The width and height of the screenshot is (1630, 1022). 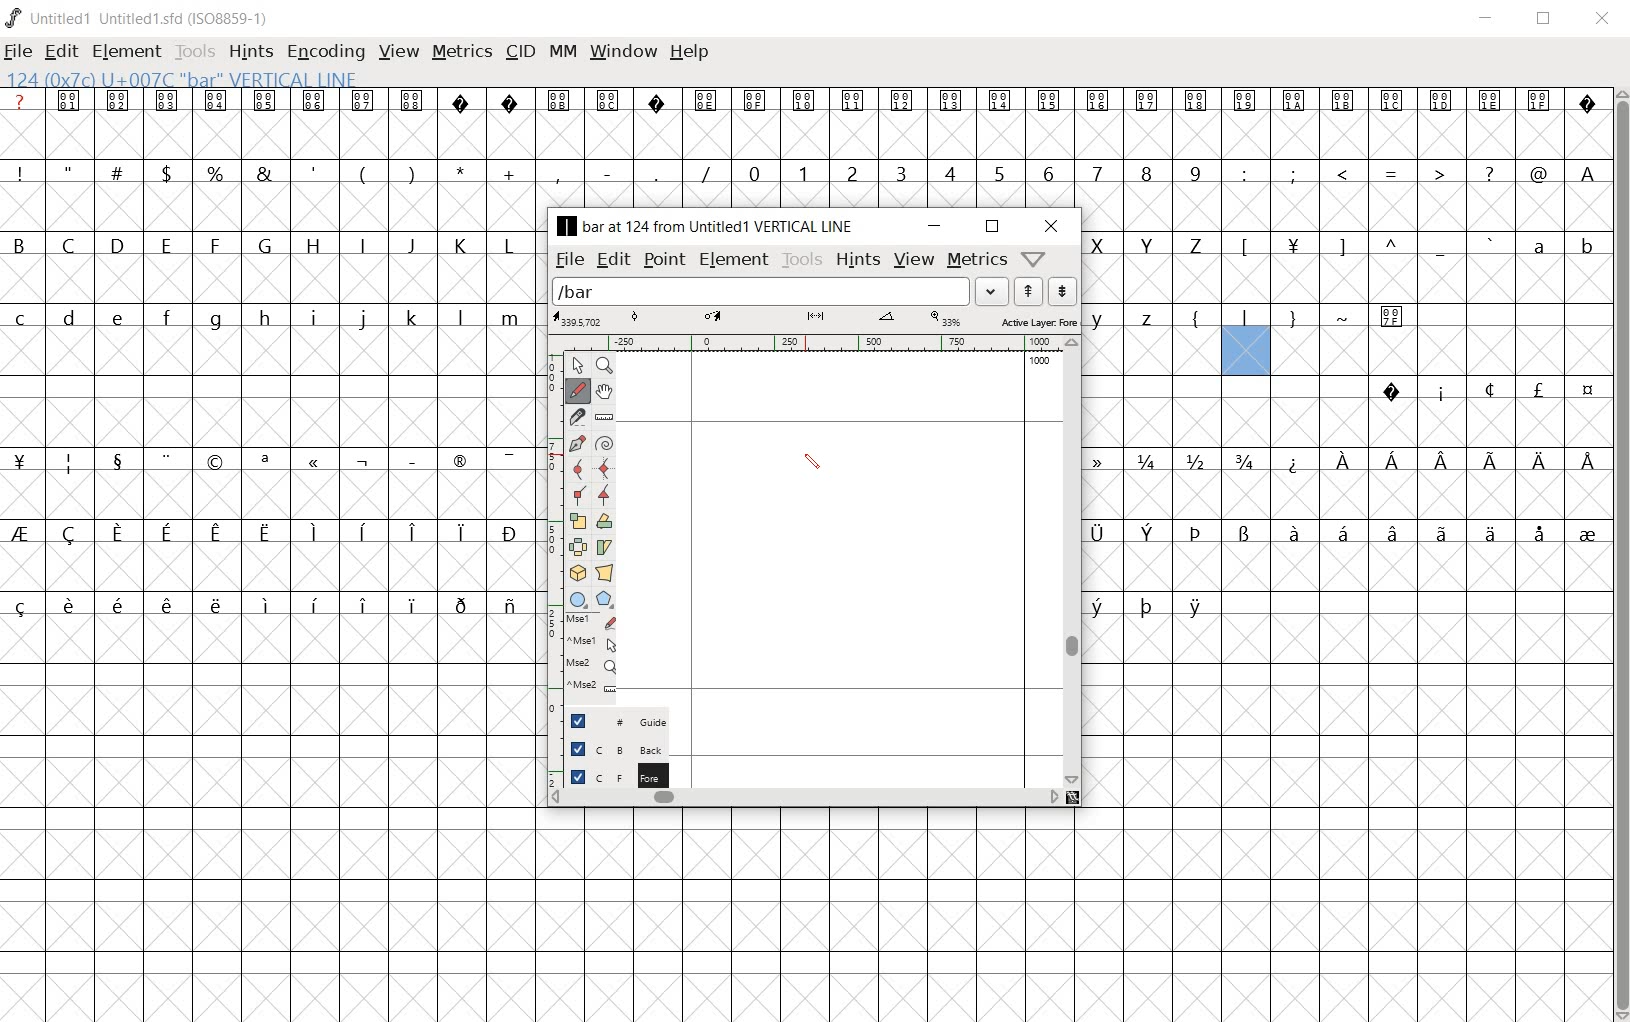 I want to click on help, so click(x=691, y=53).